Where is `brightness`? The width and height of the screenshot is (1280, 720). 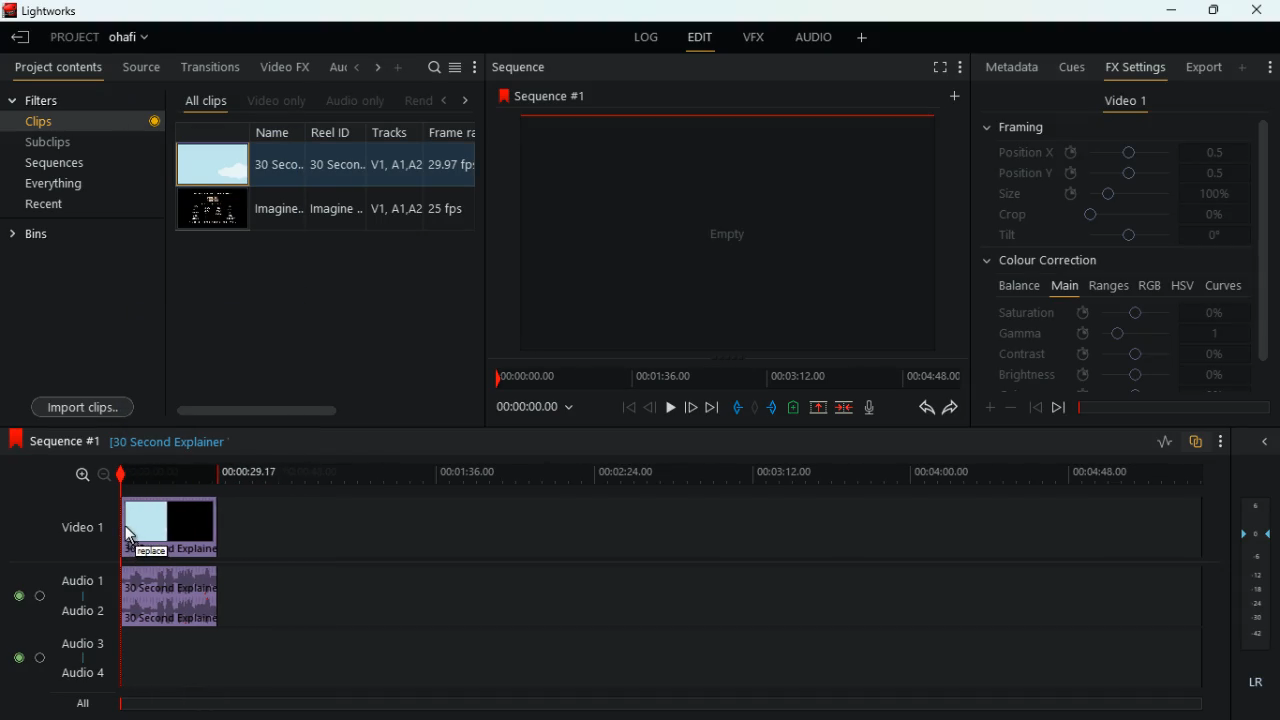 brightness is located at coordinates (1113, 374).